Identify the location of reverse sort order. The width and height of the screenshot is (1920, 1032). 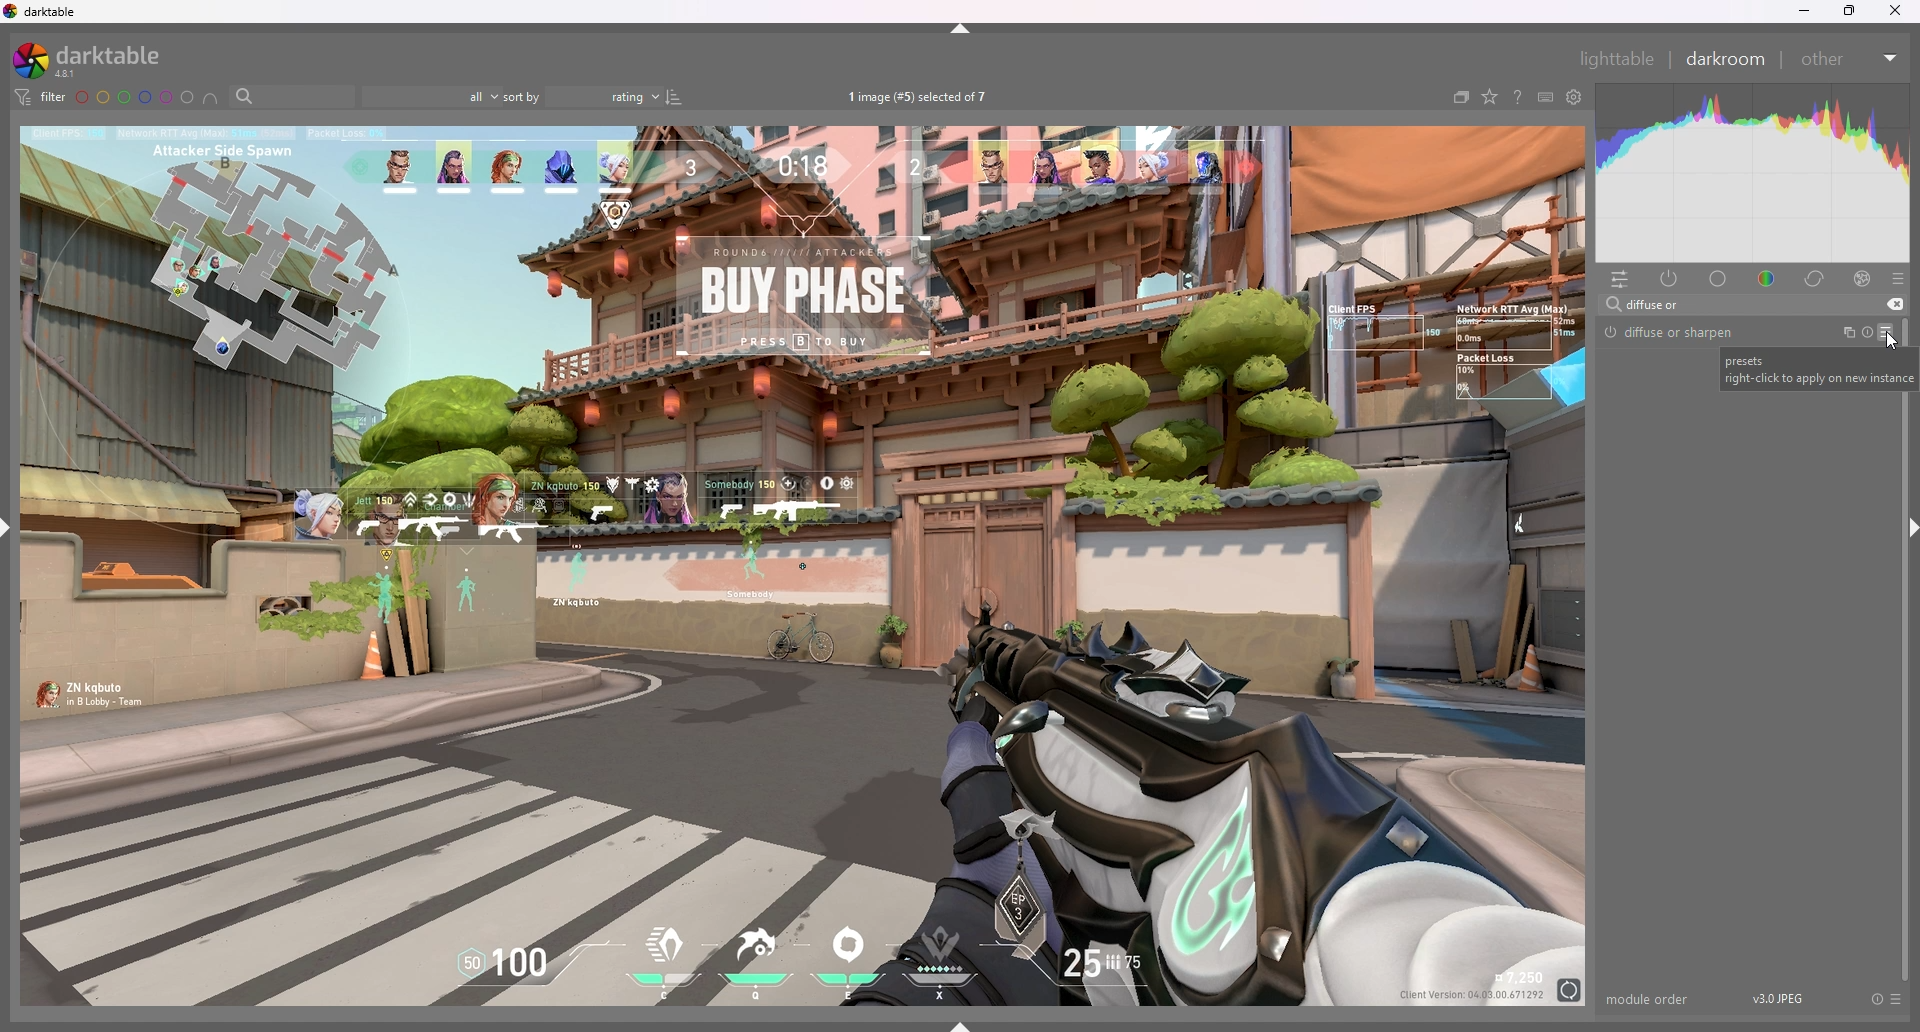
(676, 98).